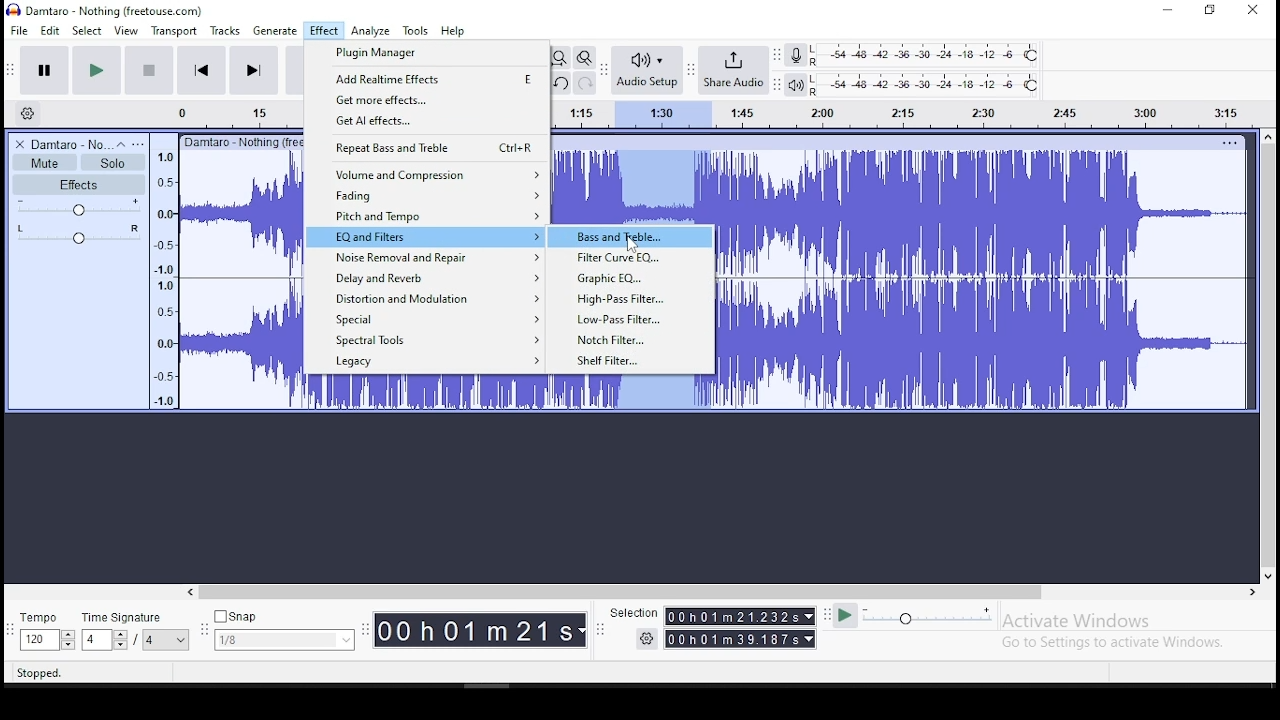  I want to click on , so click(776, 83).